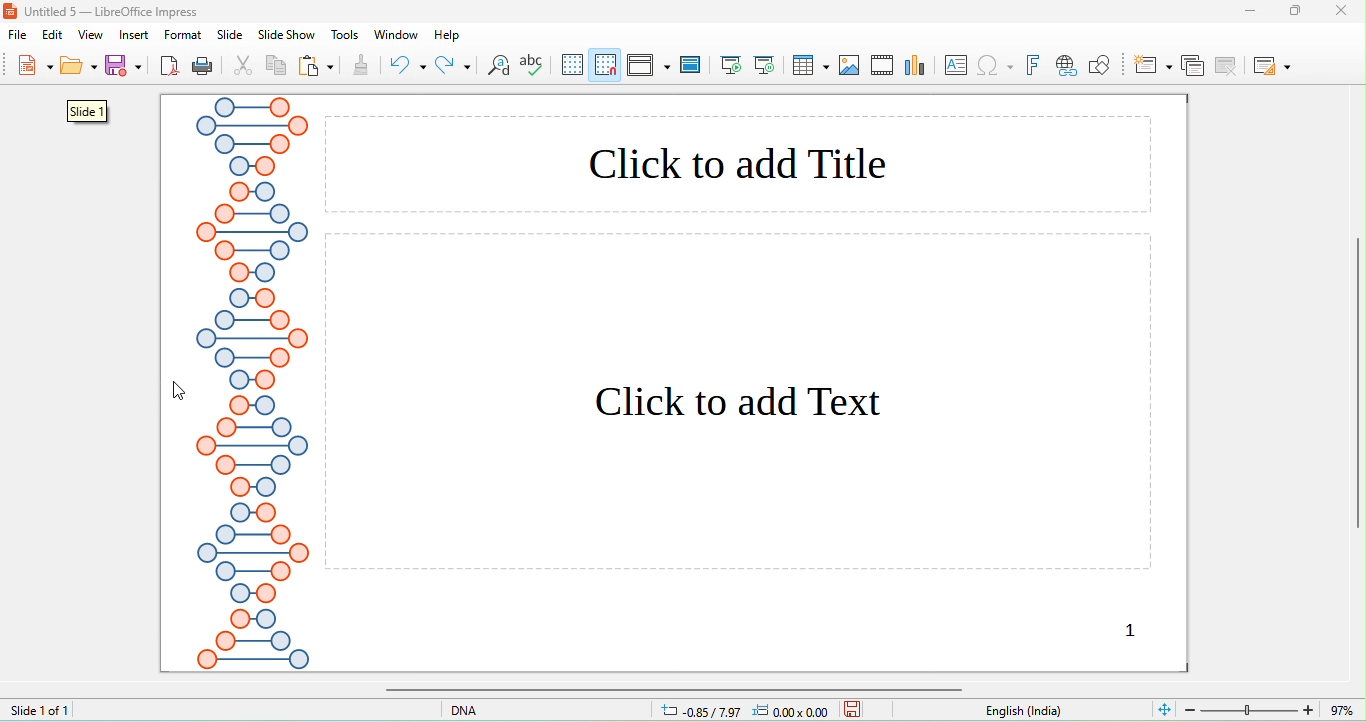  Describe the element at coordinates (573, 64) in the screenshot. I see `display grid` at that location.